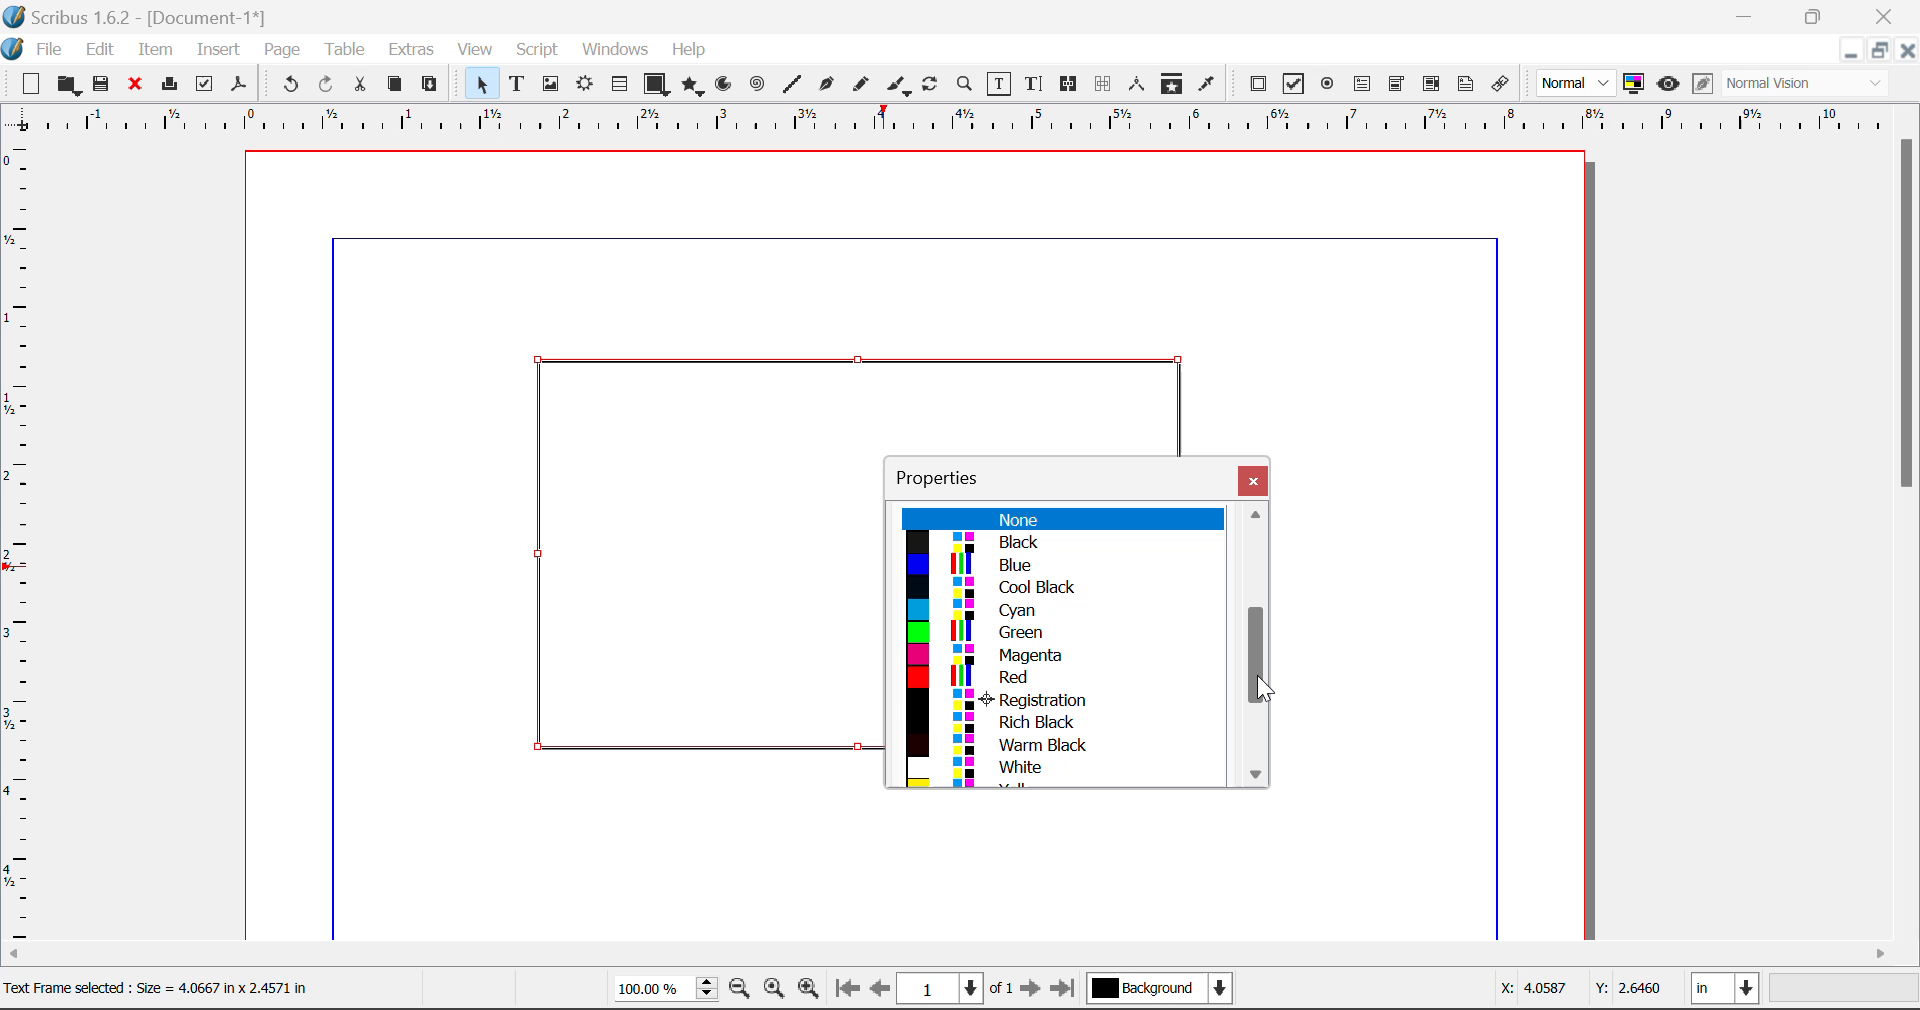 The image size is (1920, 1010). Describe the element at coordinates (1055, 720) in the screenshot. I see `Rich Black` at that location.